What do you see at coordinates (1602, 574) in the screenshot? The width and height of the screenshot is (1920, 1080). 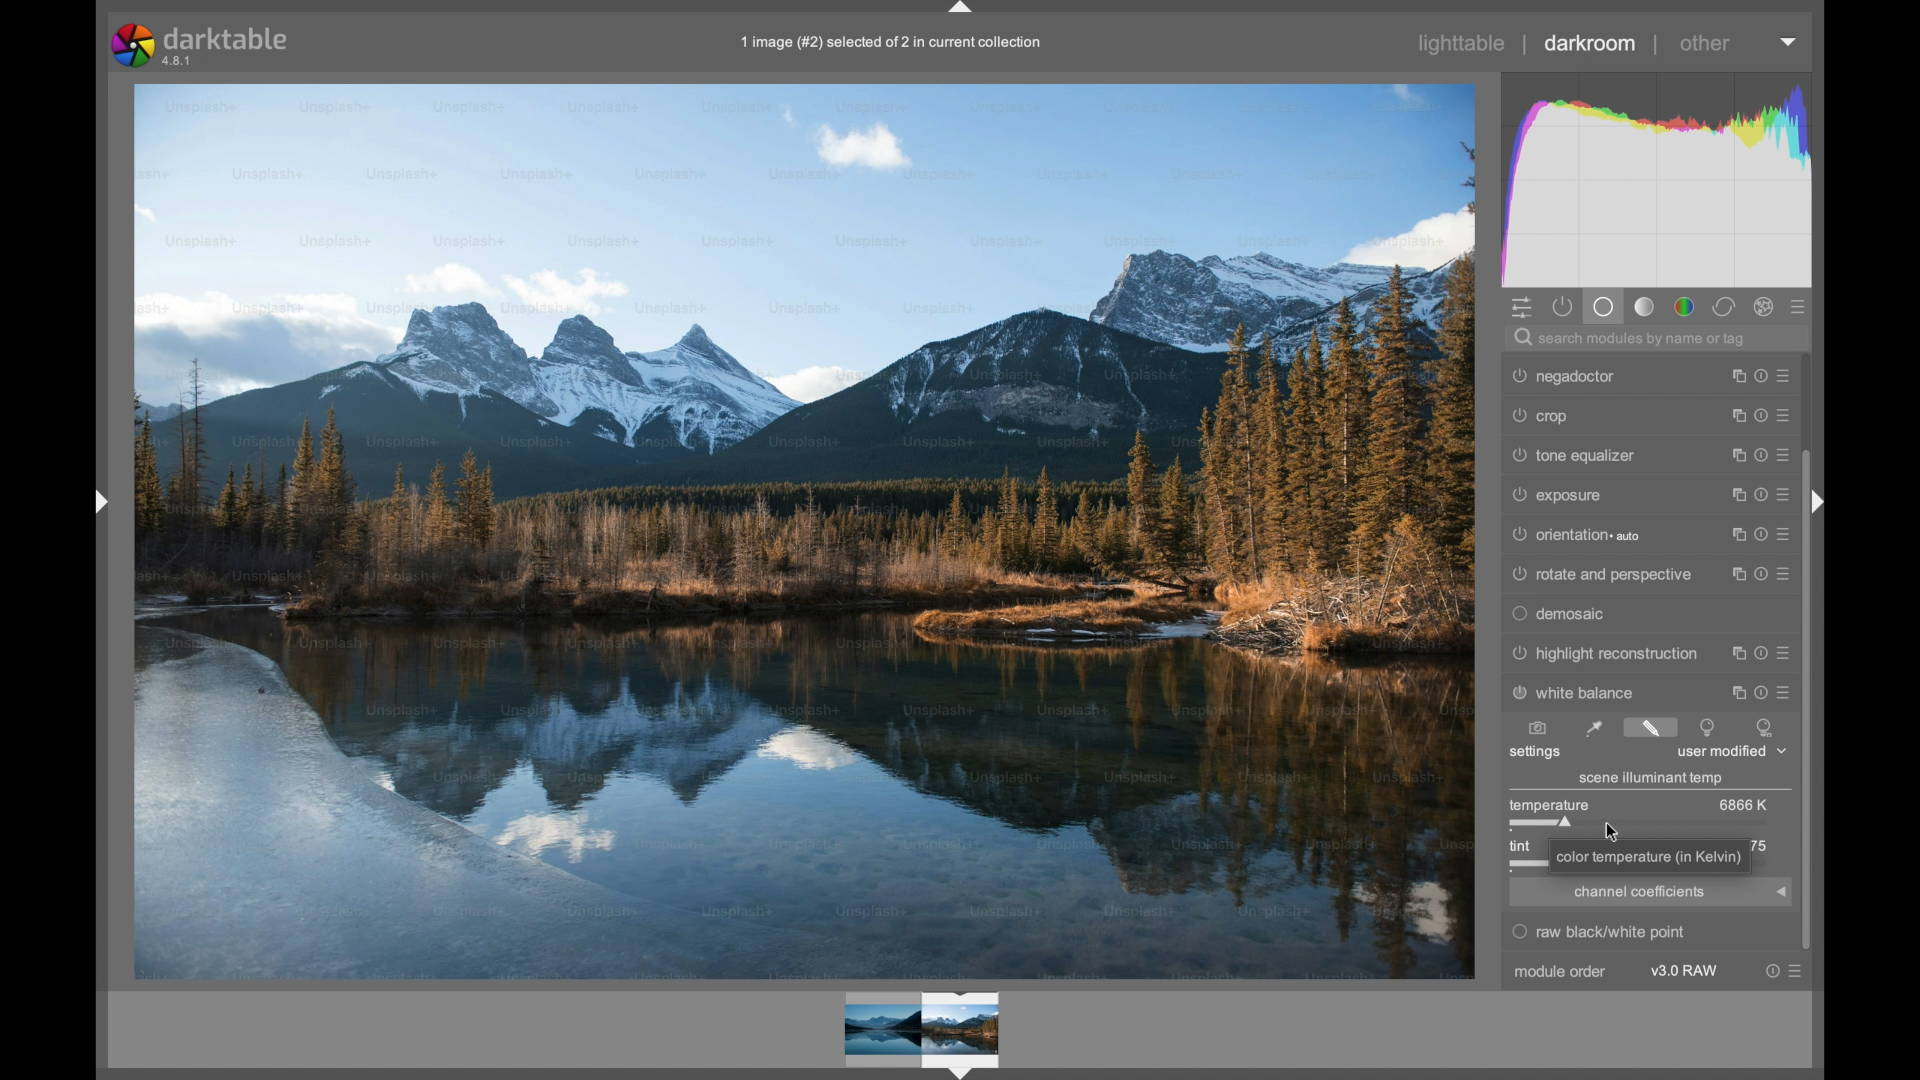 I see `rotate and perspective` at bounding box center [1602, 574].